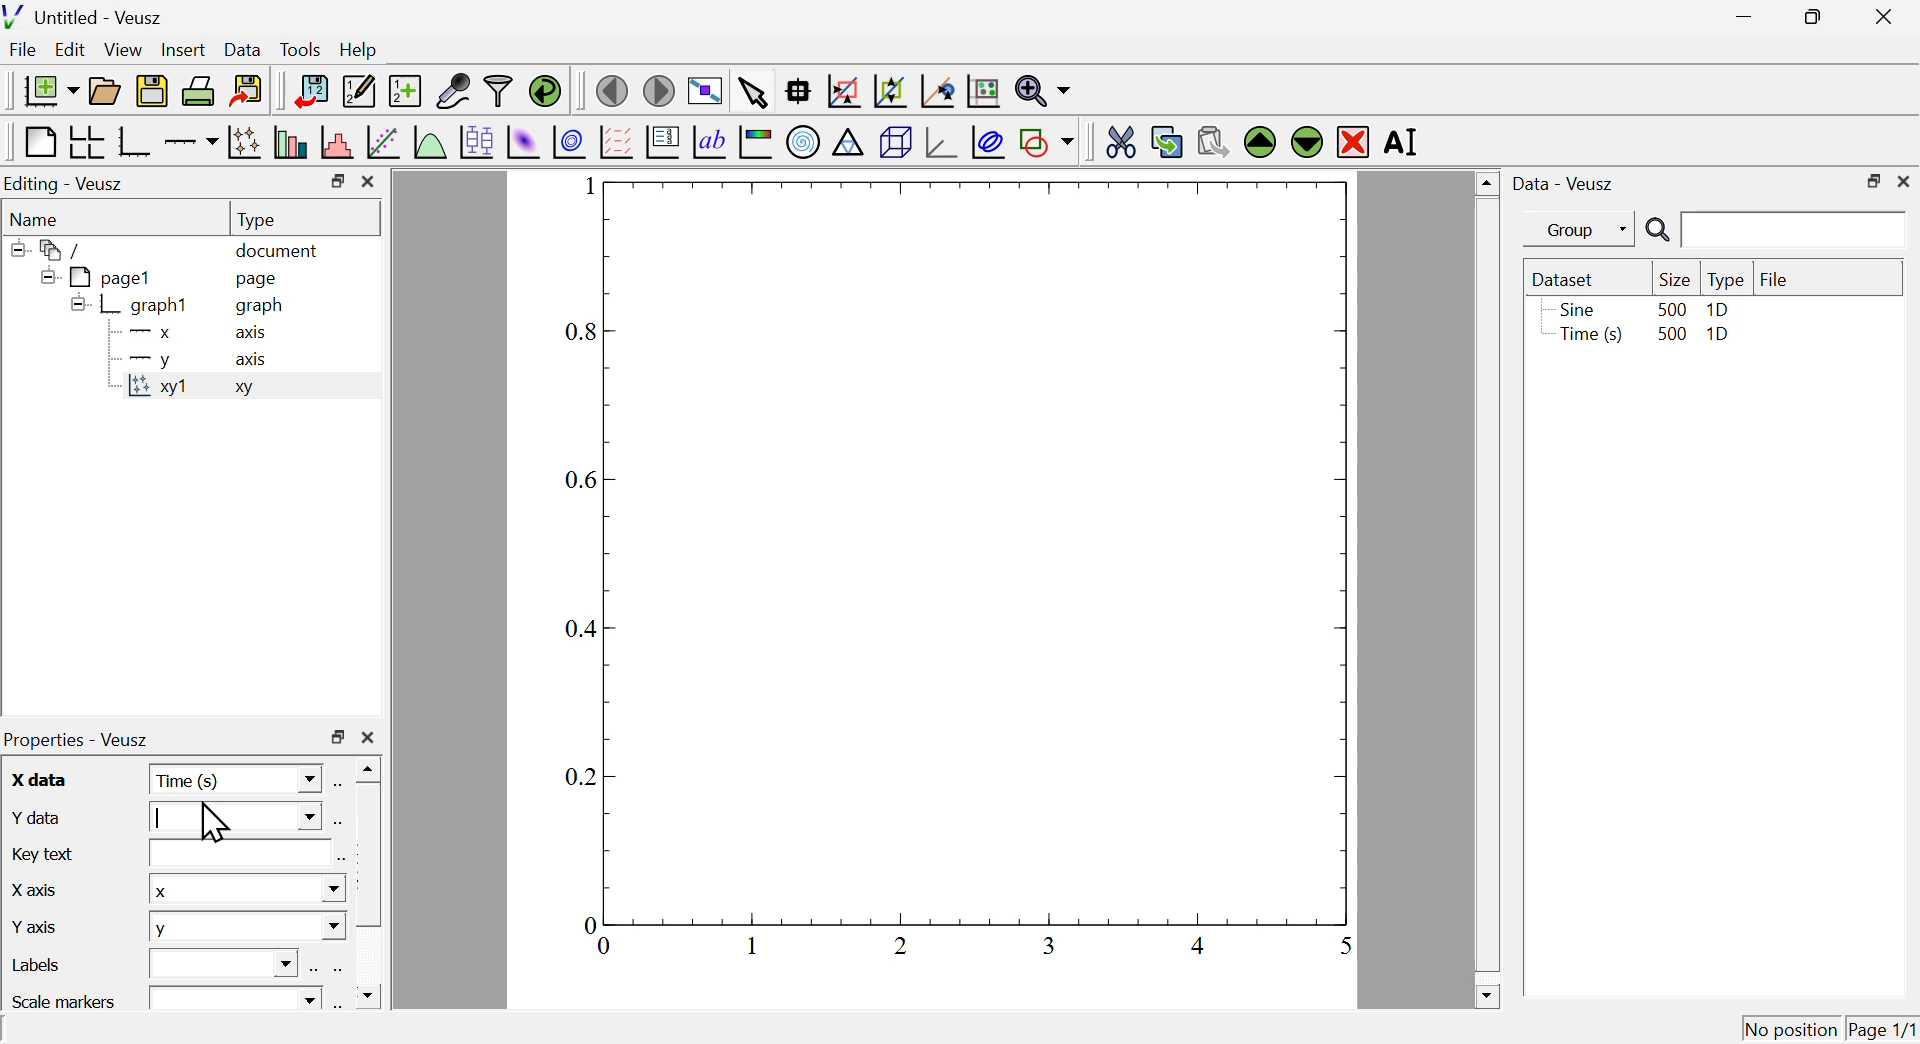 This screenshot has height=1044, width=1920. What do you see at coordinates (524, 141) in the screenshot?
I see `plot a 2d dataset as an image` at bounding box center [524, 141].